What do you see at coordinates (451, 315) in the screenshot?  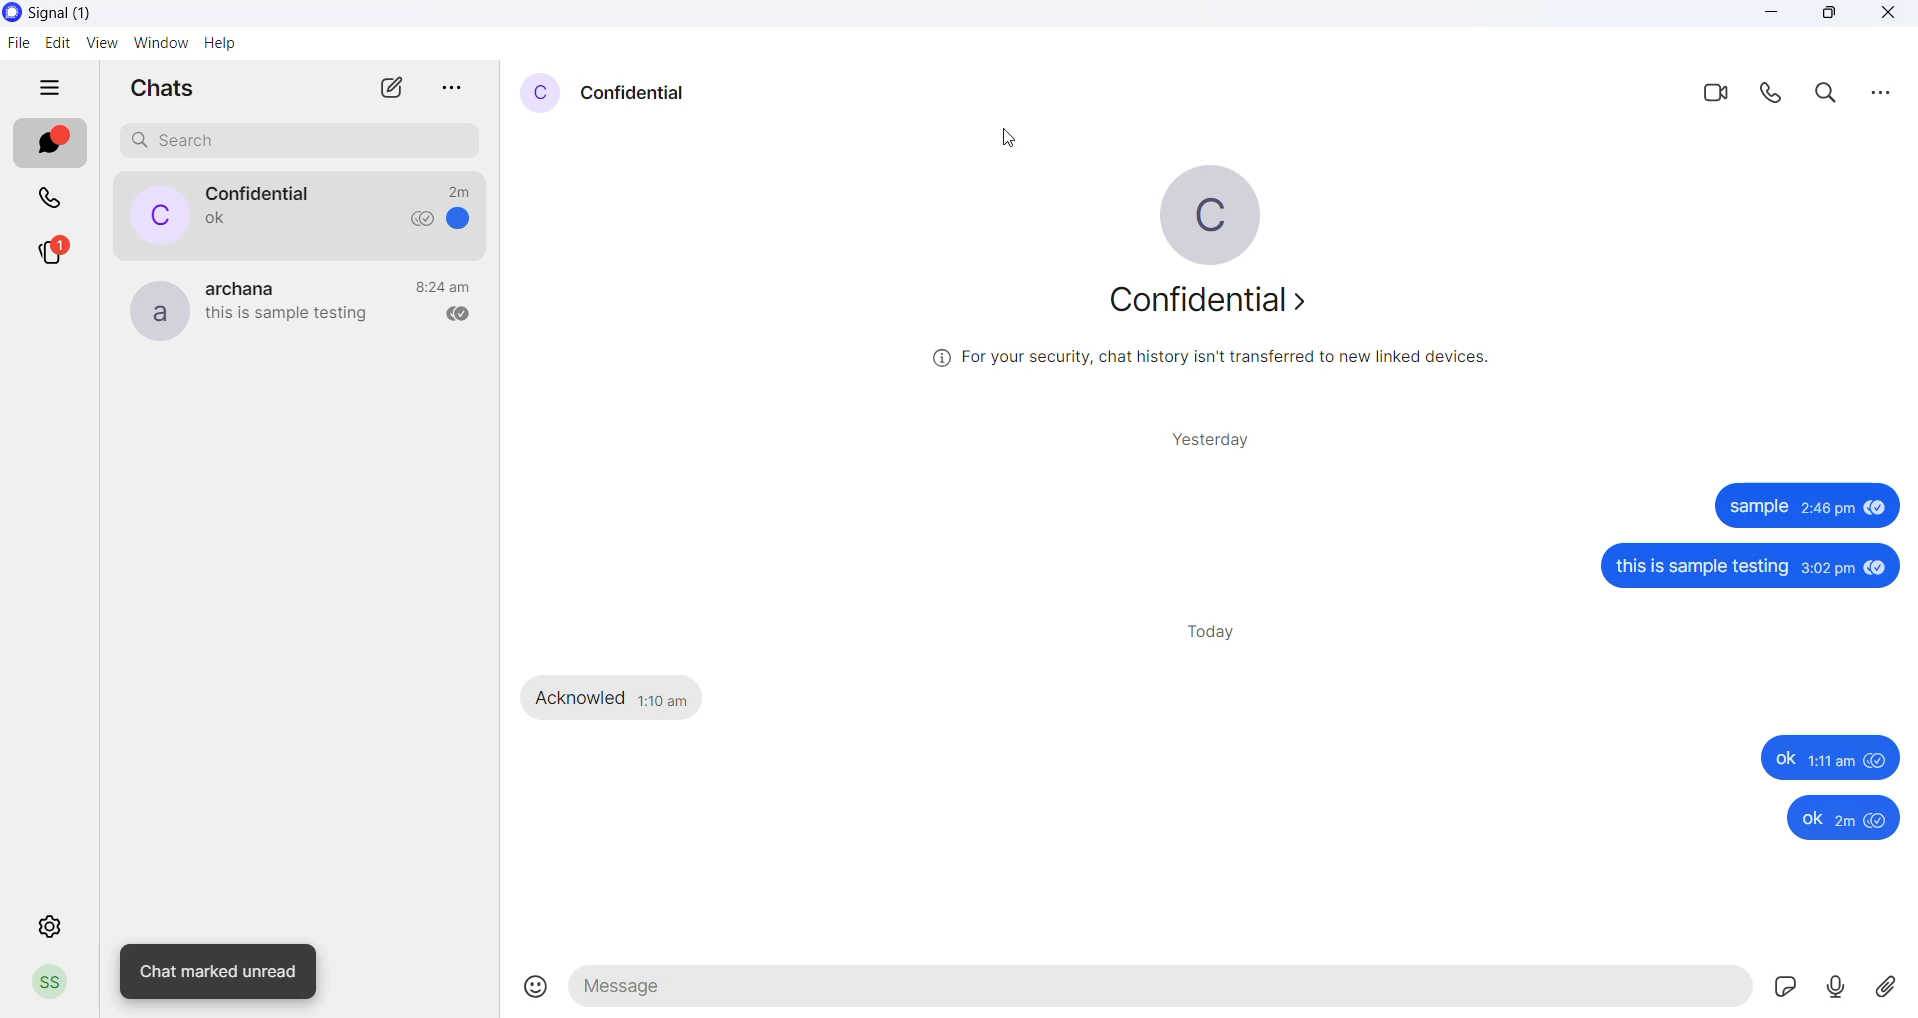 I see `read recipient ` at bounding box center [451, 315].